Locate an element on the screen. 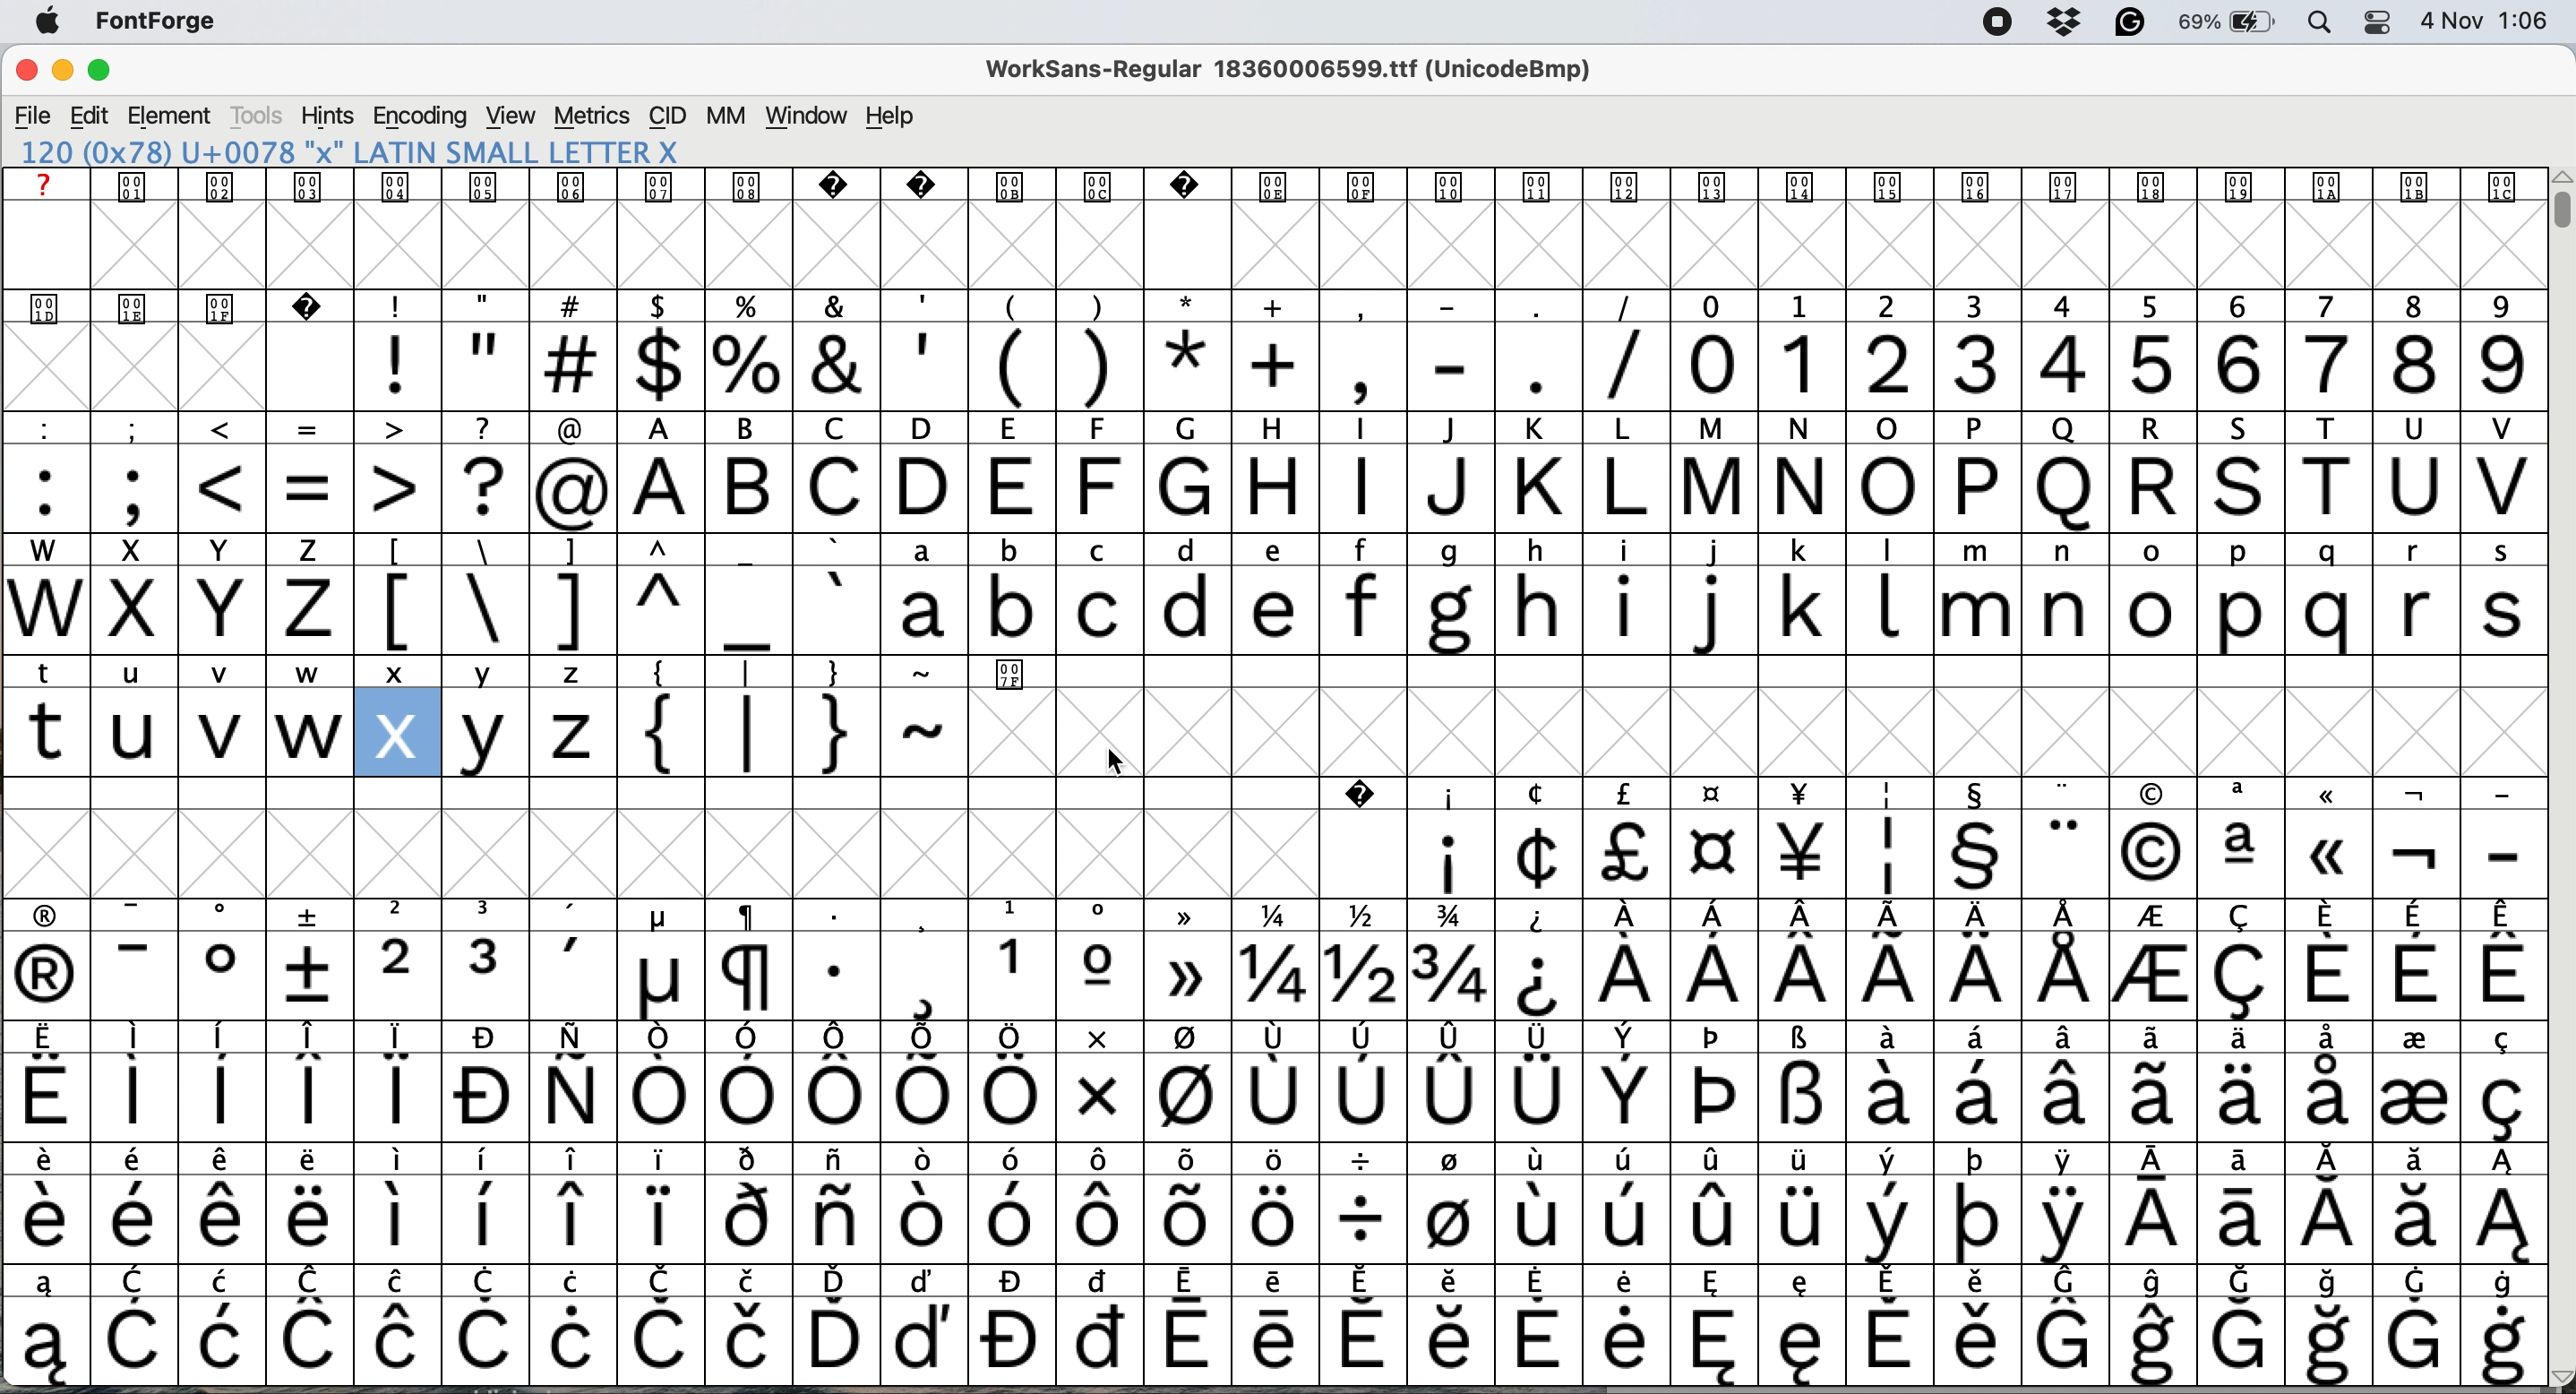  WorkSans-Regular 18360006599.ttf (UnicodeBmp) is located at coordinates (1298, 74).